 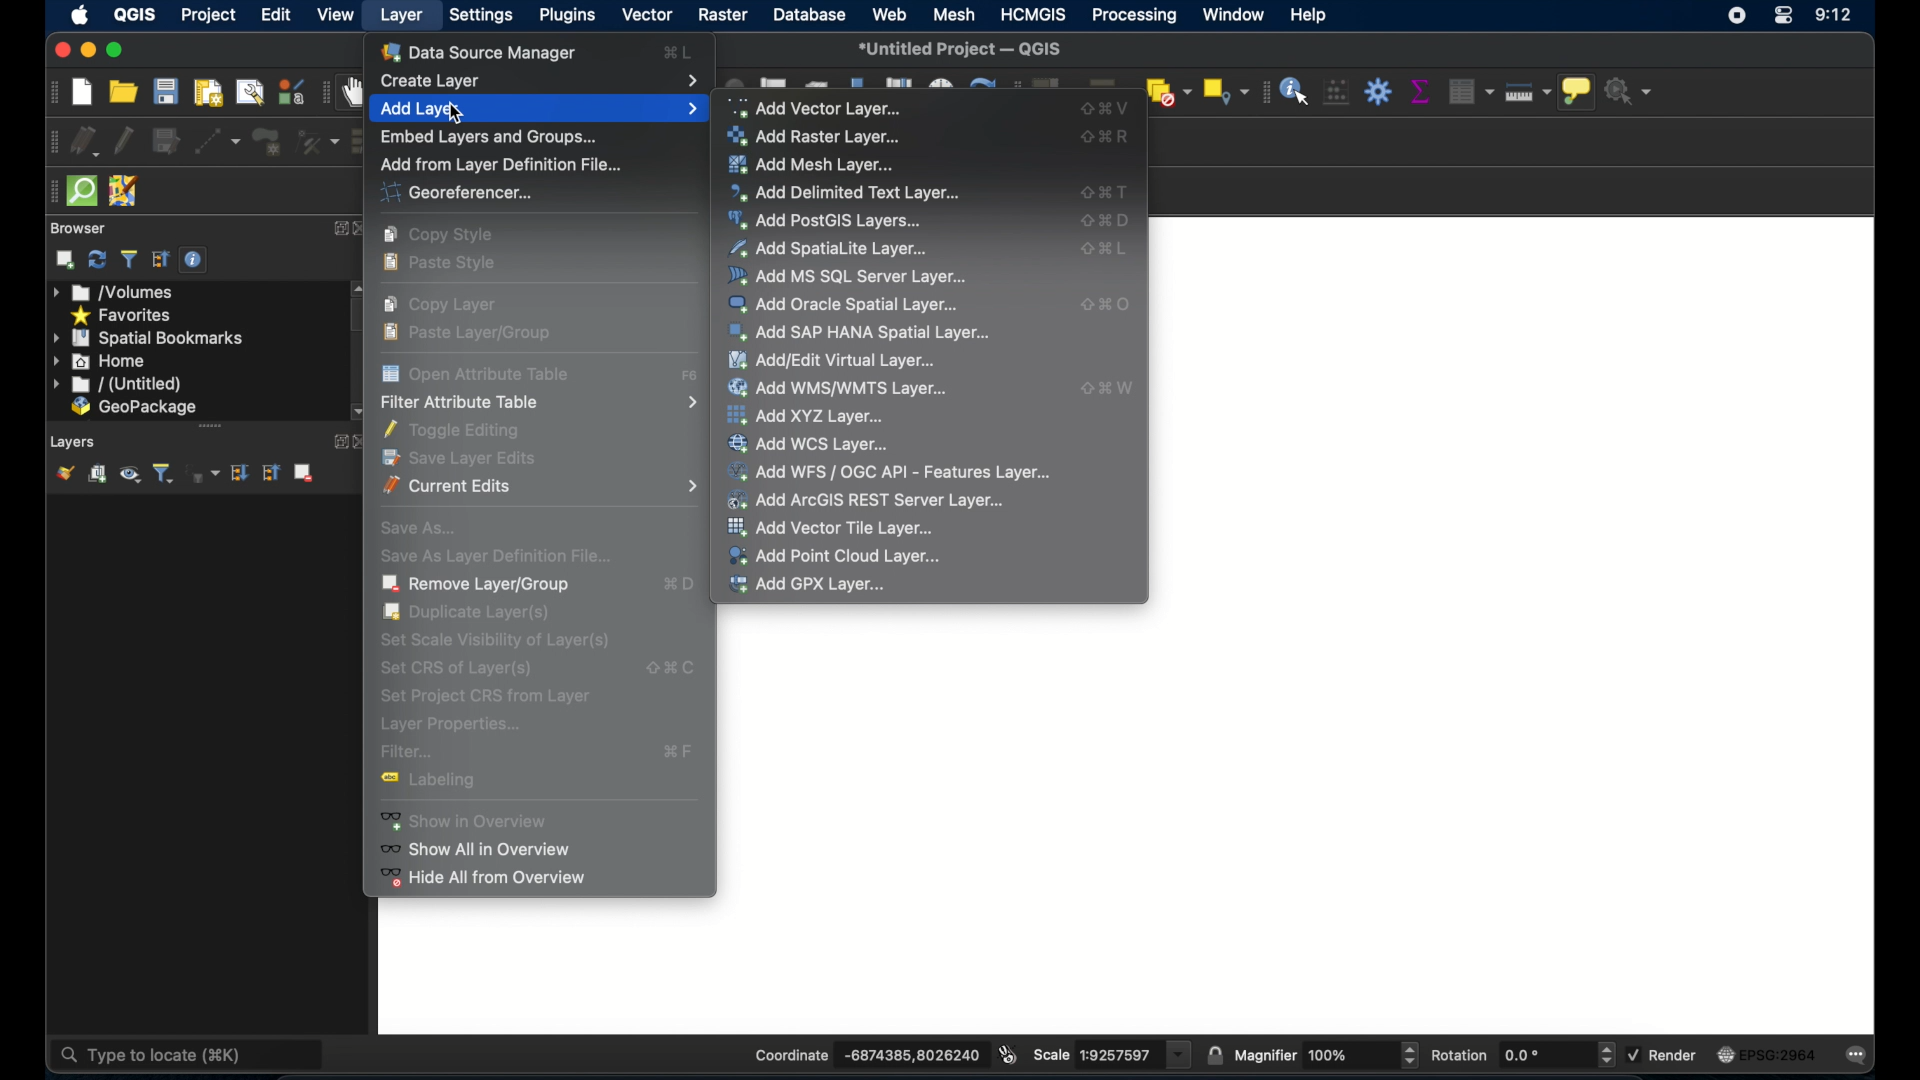 I want to click on geopackage, so click(x=135, y=408).